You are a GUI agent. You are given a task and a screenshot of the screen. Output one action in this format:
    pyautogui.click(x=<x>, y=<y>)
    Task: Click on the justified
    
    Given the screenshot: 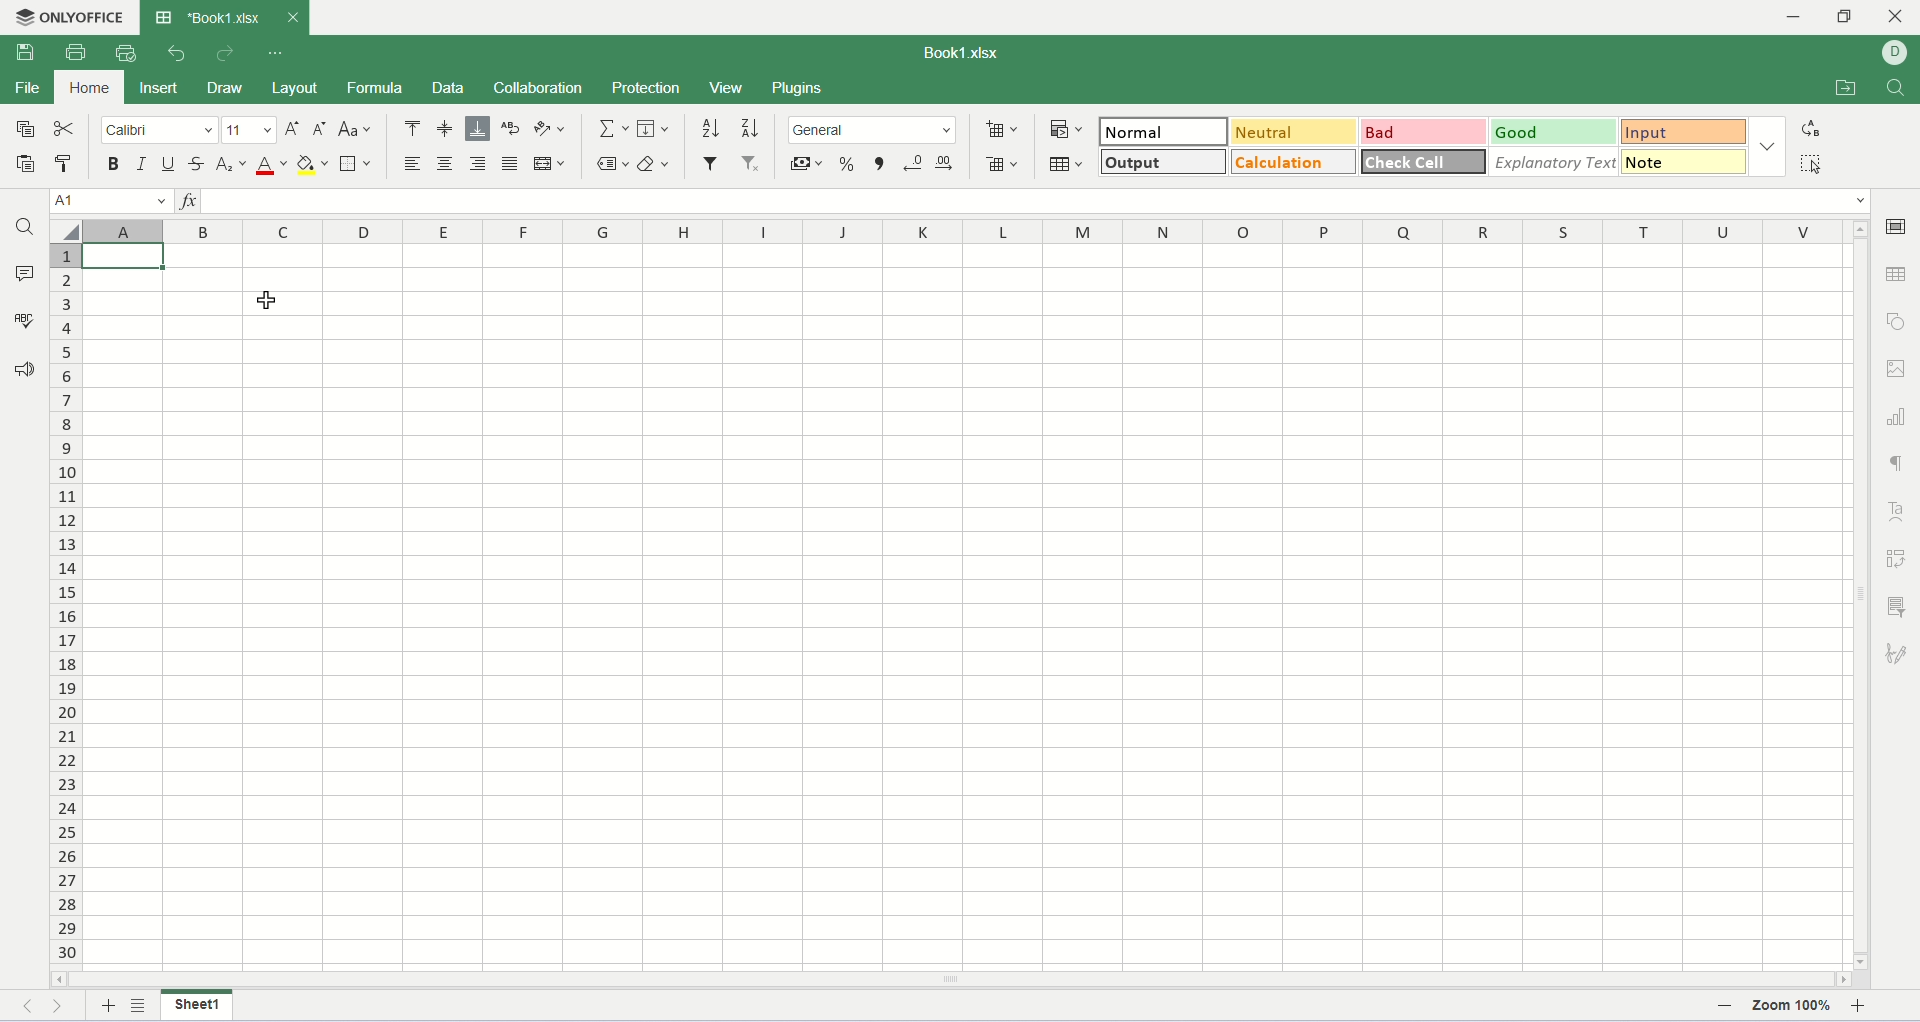 What is the action you would take?
    pyautogui.click(x=511, y=164)
    